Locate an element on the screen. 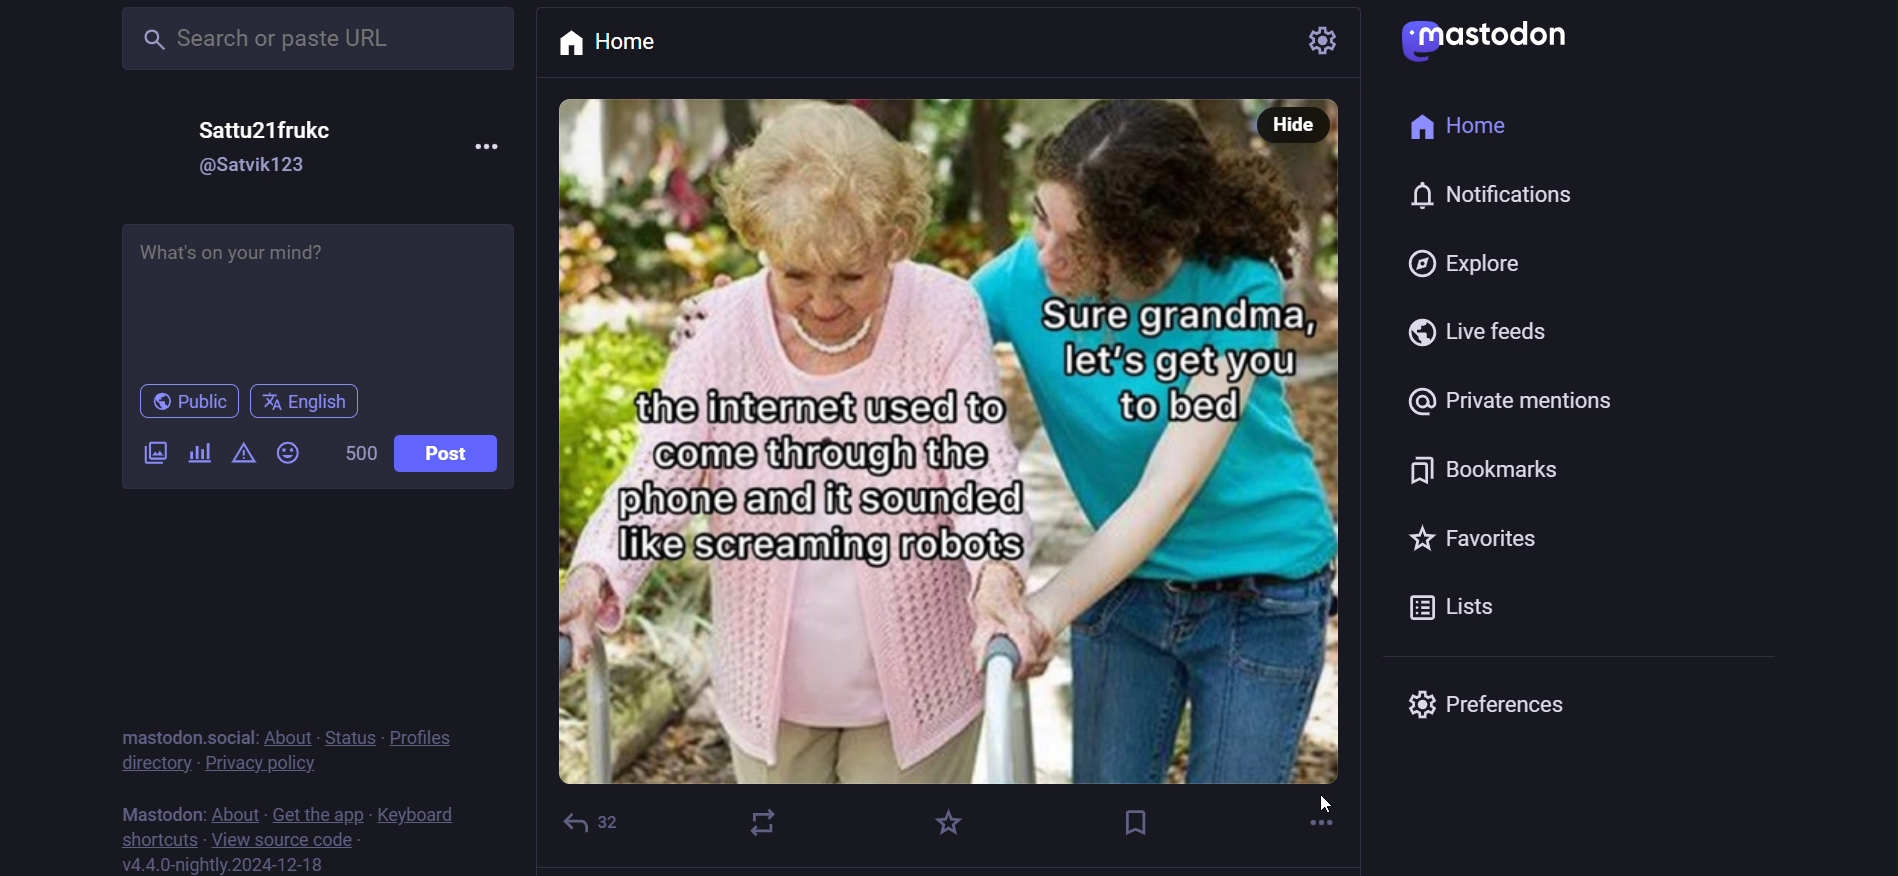 The height and width of the screenshot is (876, 1898). image is located at coordinates (958, 462).